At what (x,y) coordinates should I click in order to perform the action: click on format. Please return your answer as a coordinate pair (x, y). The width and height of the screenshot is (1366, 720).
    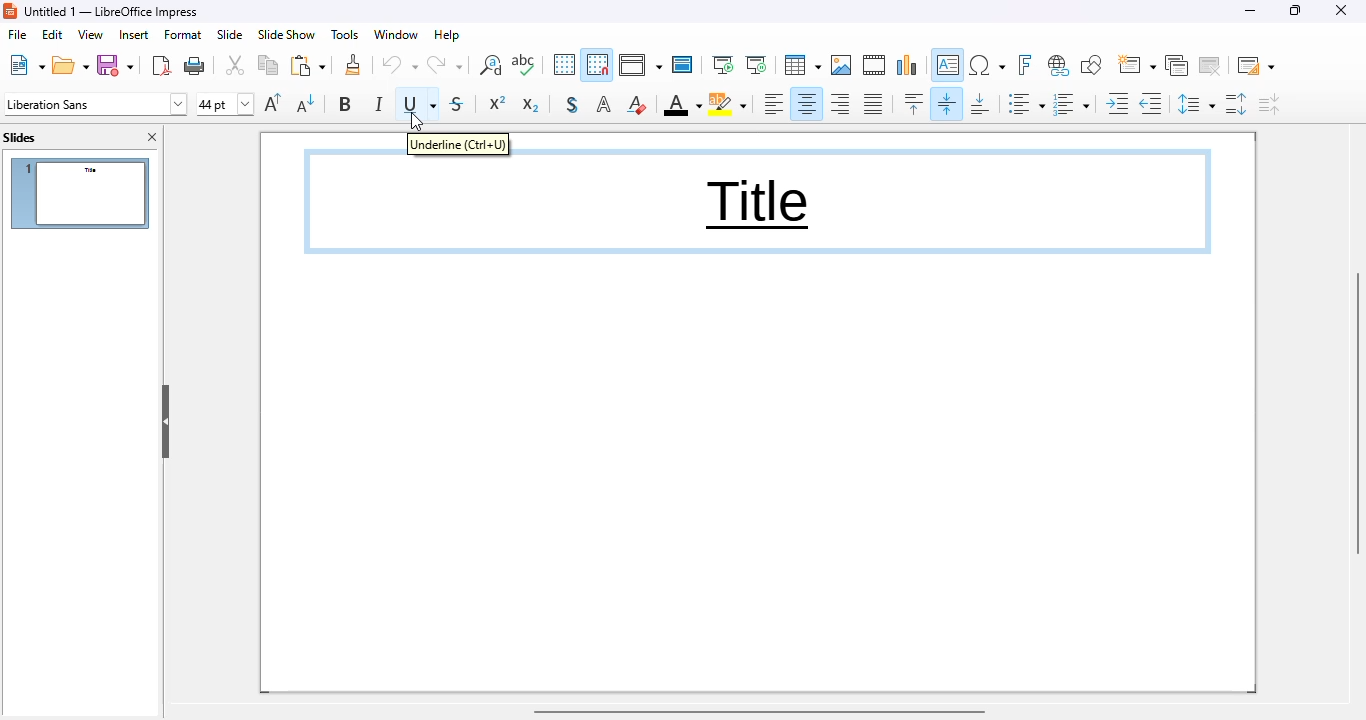
    Looking at the image, I should click on (184, 35).